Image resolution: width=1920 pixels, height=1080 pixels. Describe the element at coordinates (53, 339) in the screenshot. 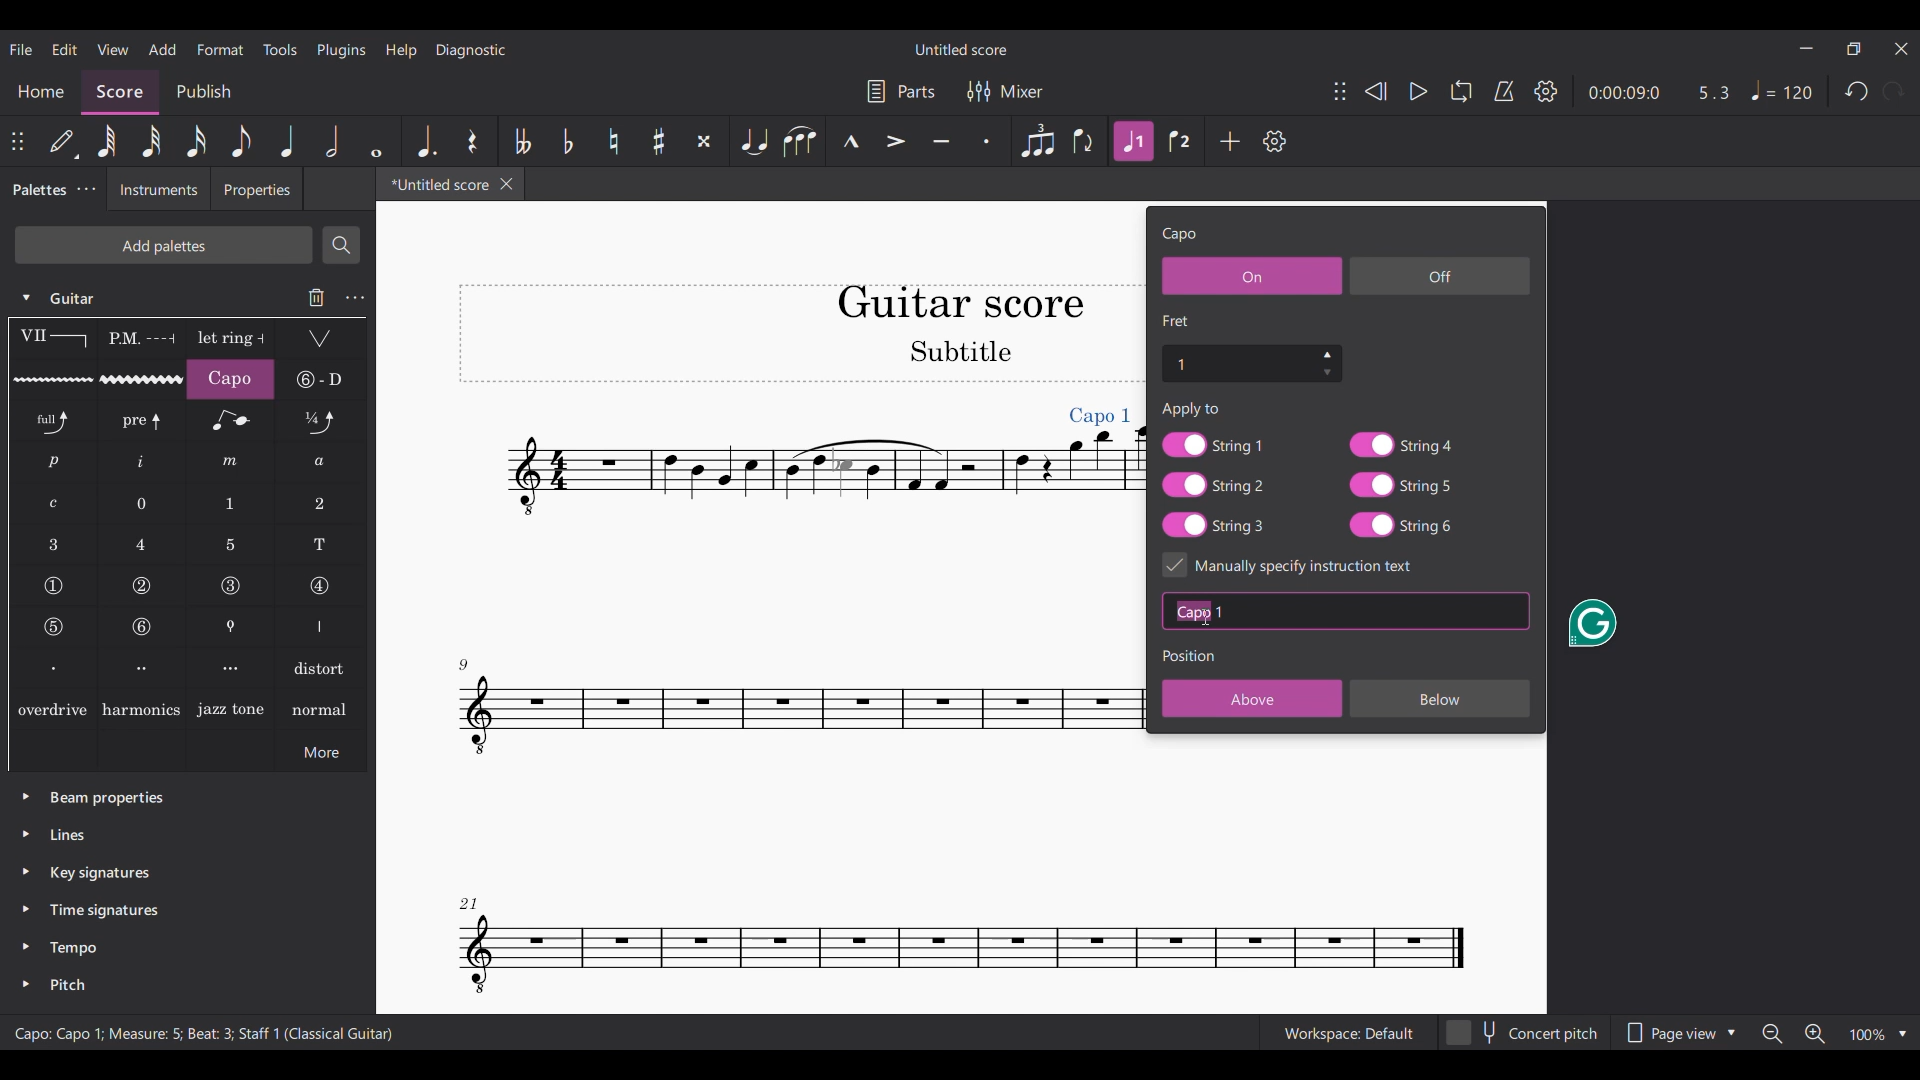

I see `Barre line` at that location.